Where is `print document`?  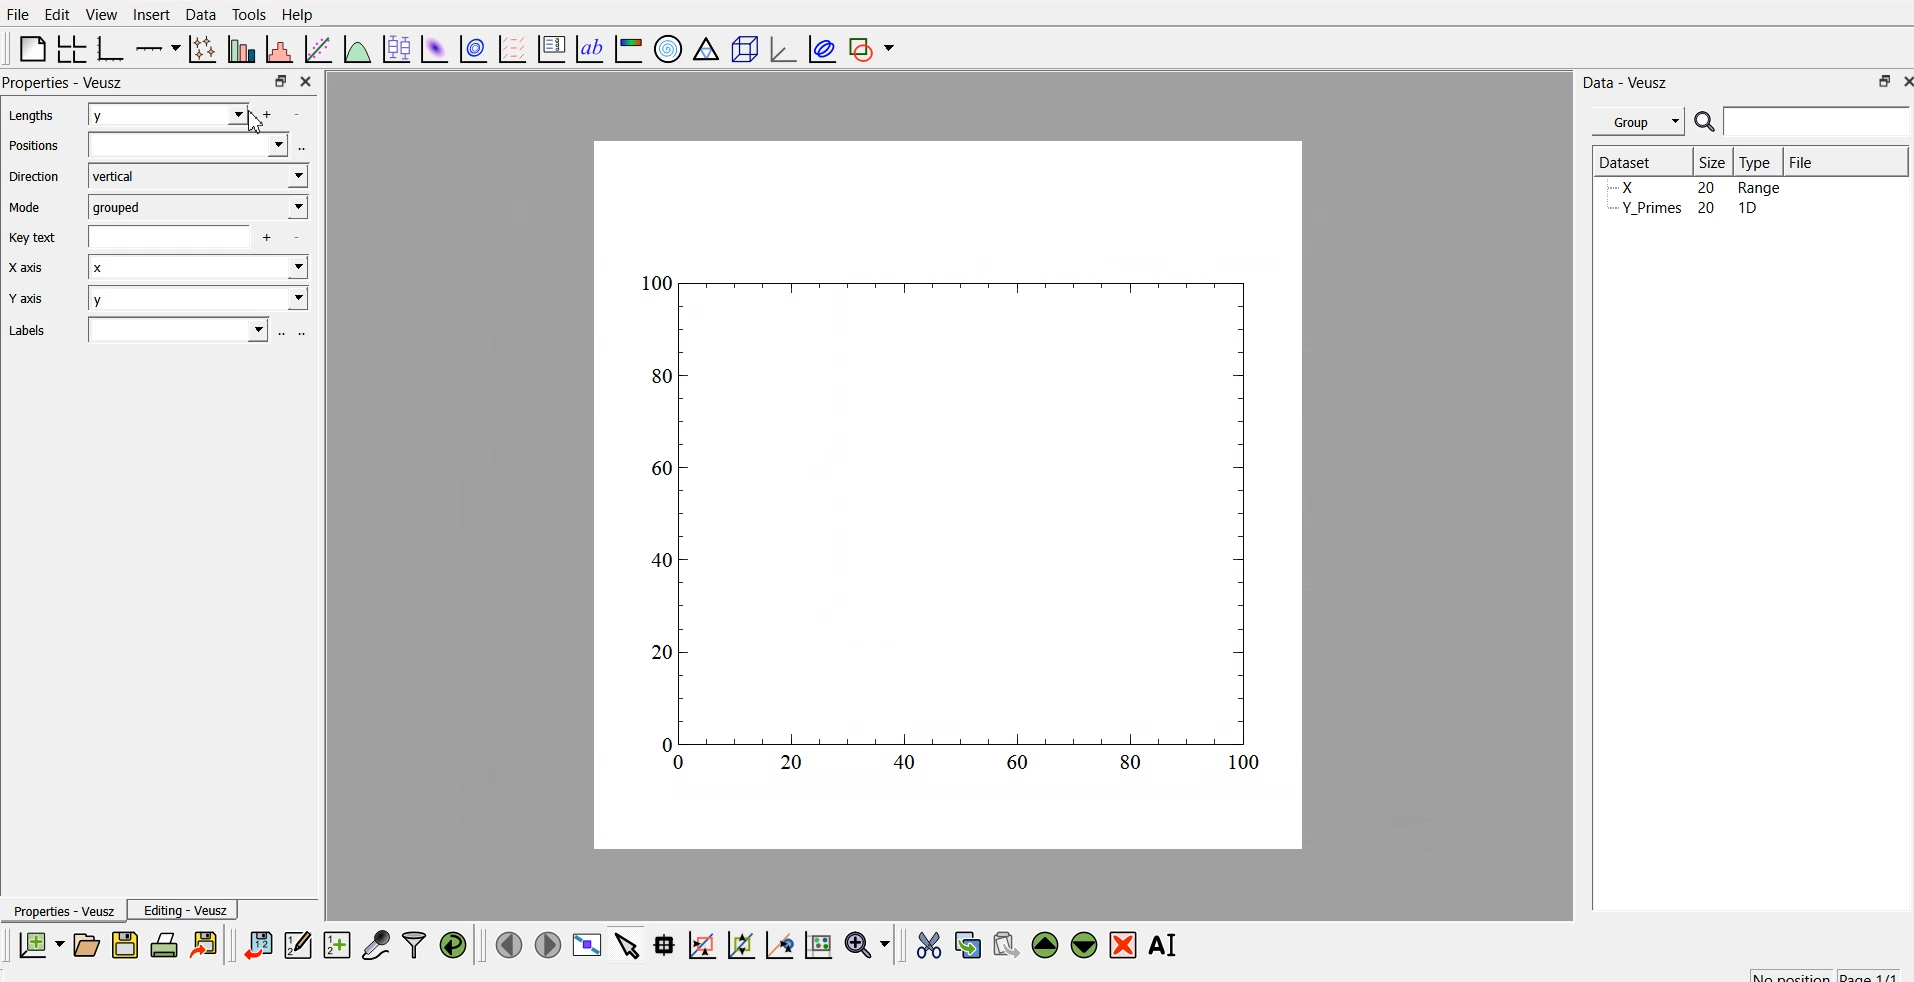 print document is located at coordinates (166, 946).